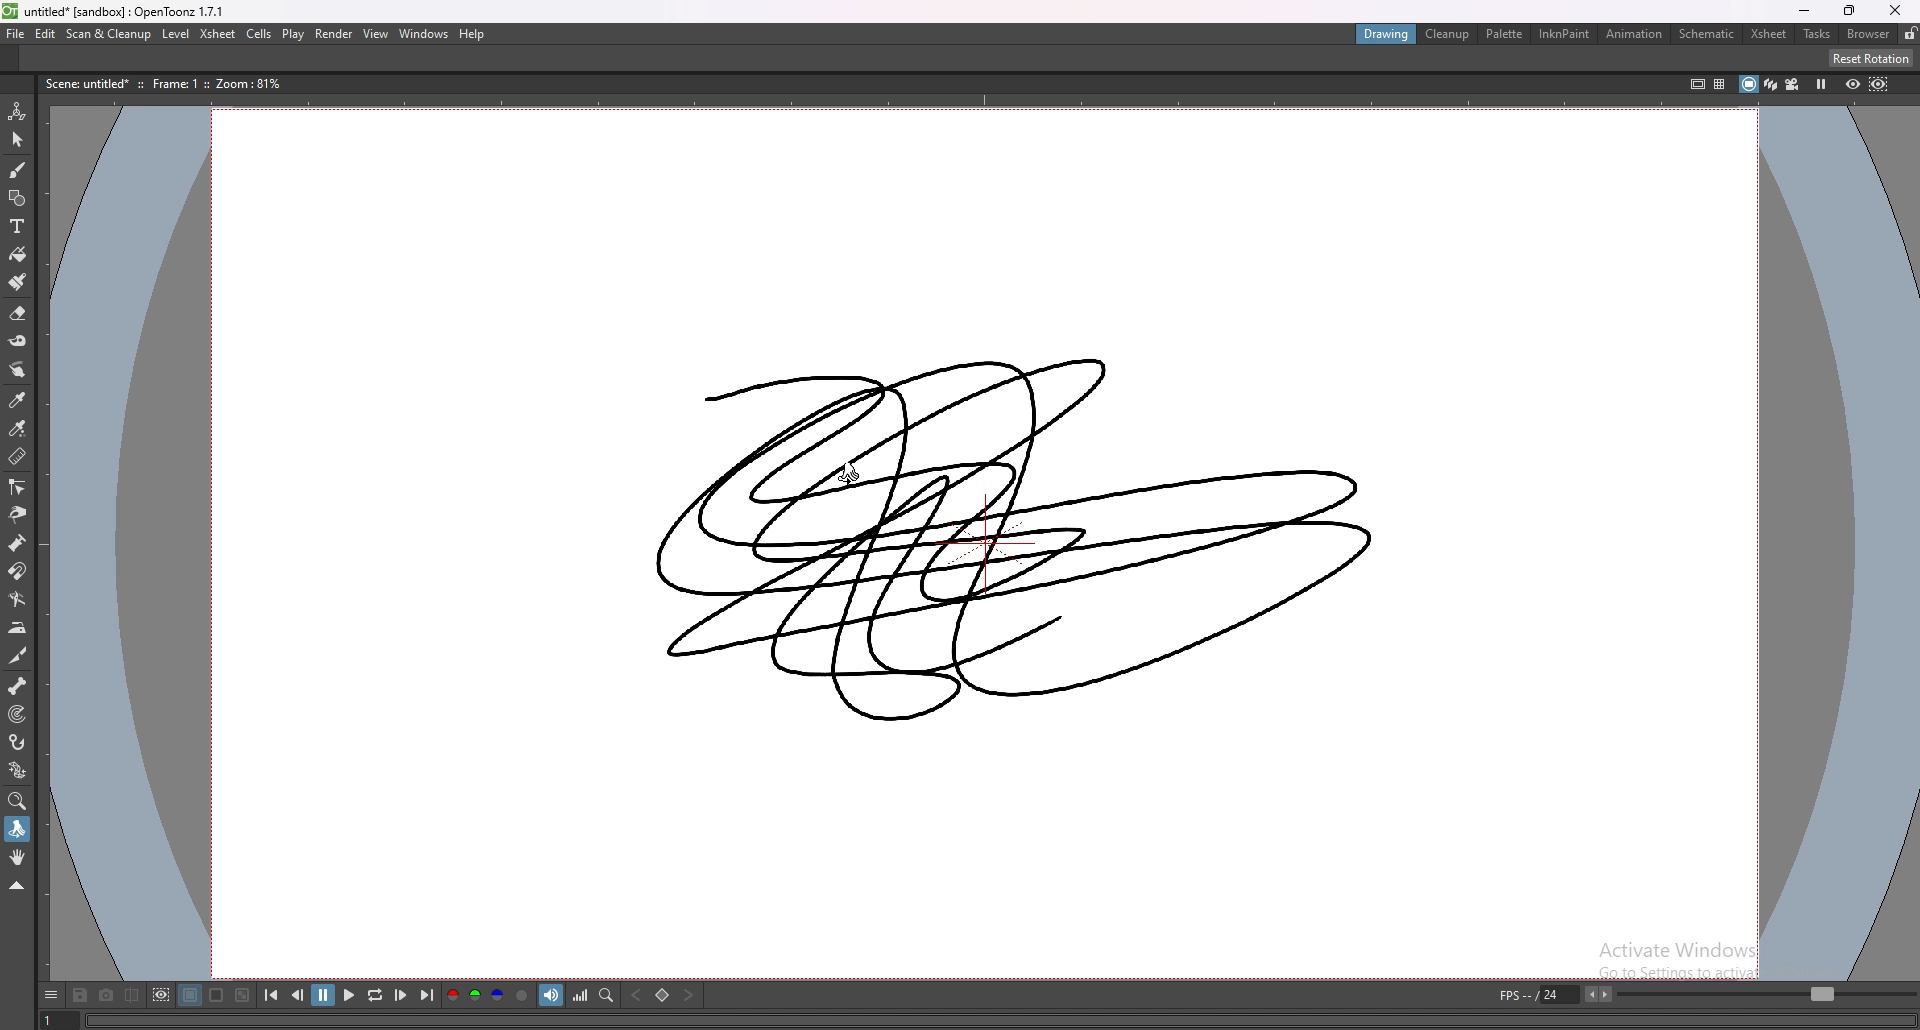  I want to click on pump, so click(17, 542).